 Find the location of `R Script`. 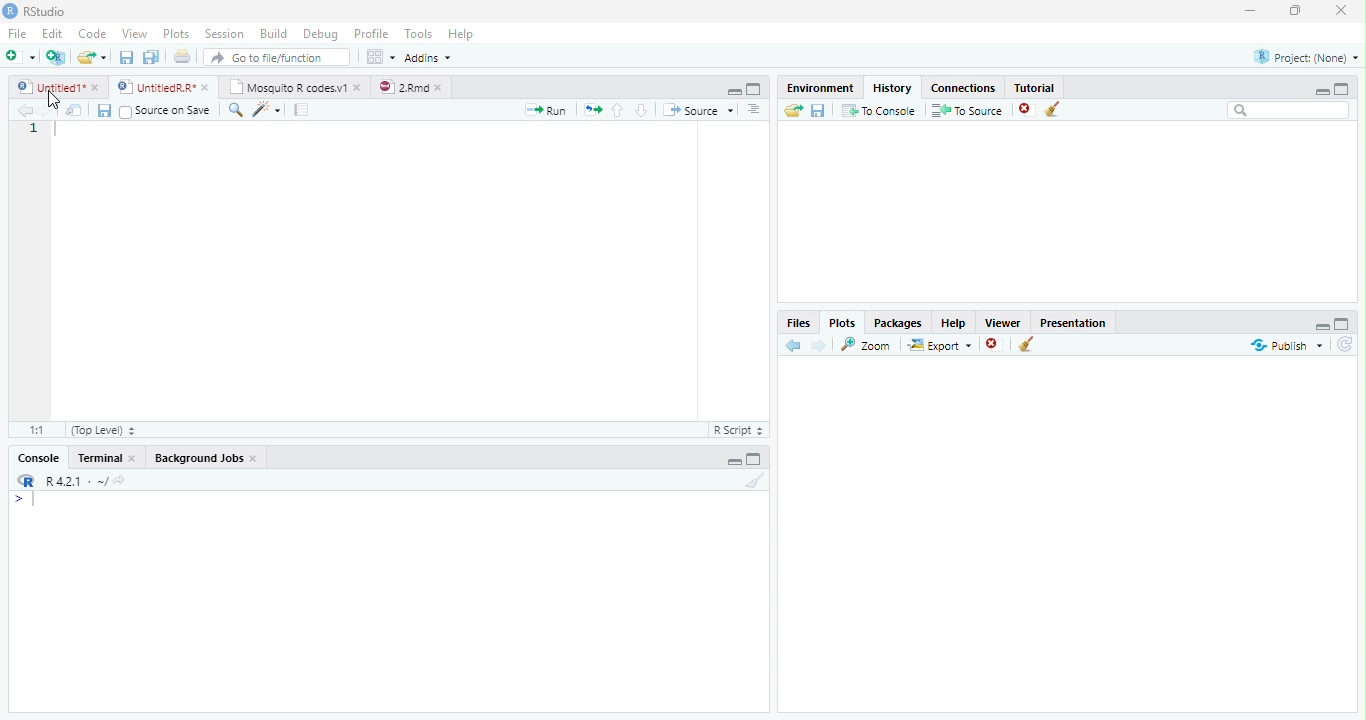

R Script is located at coordinates (739, 430).